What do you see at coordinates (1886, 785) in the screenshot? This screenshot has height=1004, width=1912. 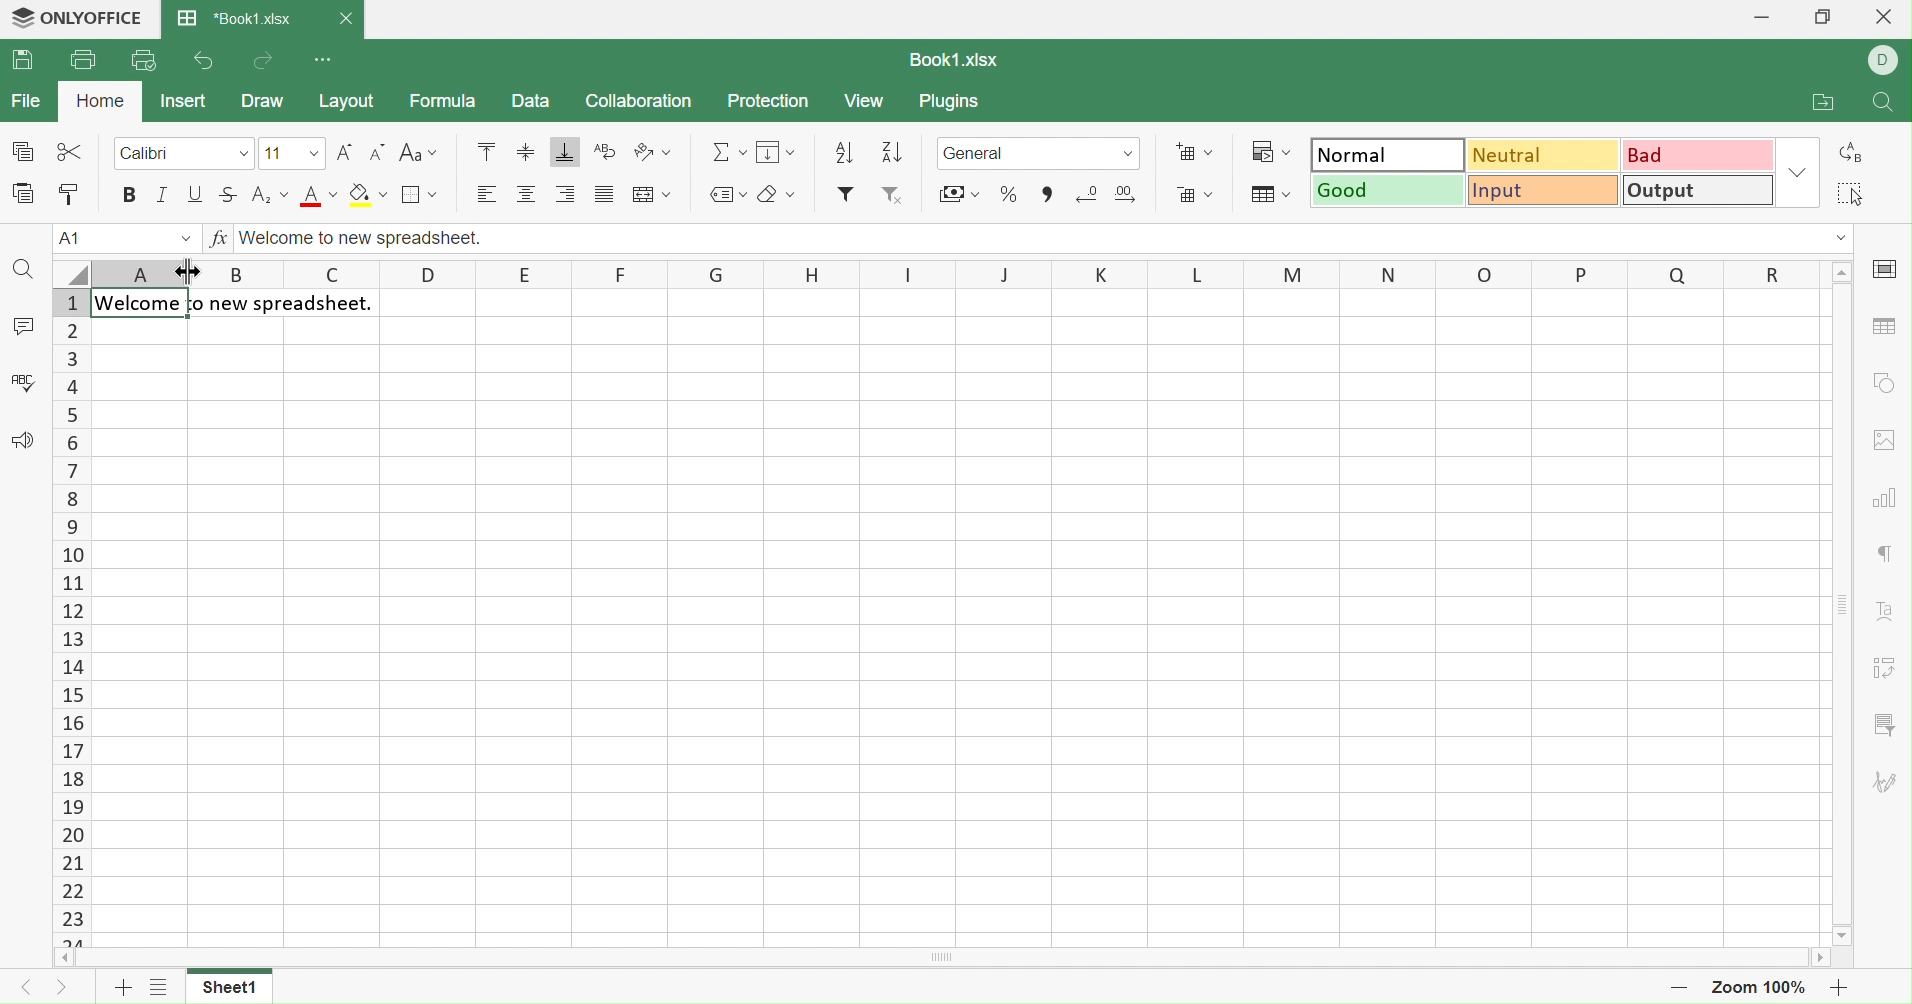 I see `Signature settings` at bounding box center [1886, 785].